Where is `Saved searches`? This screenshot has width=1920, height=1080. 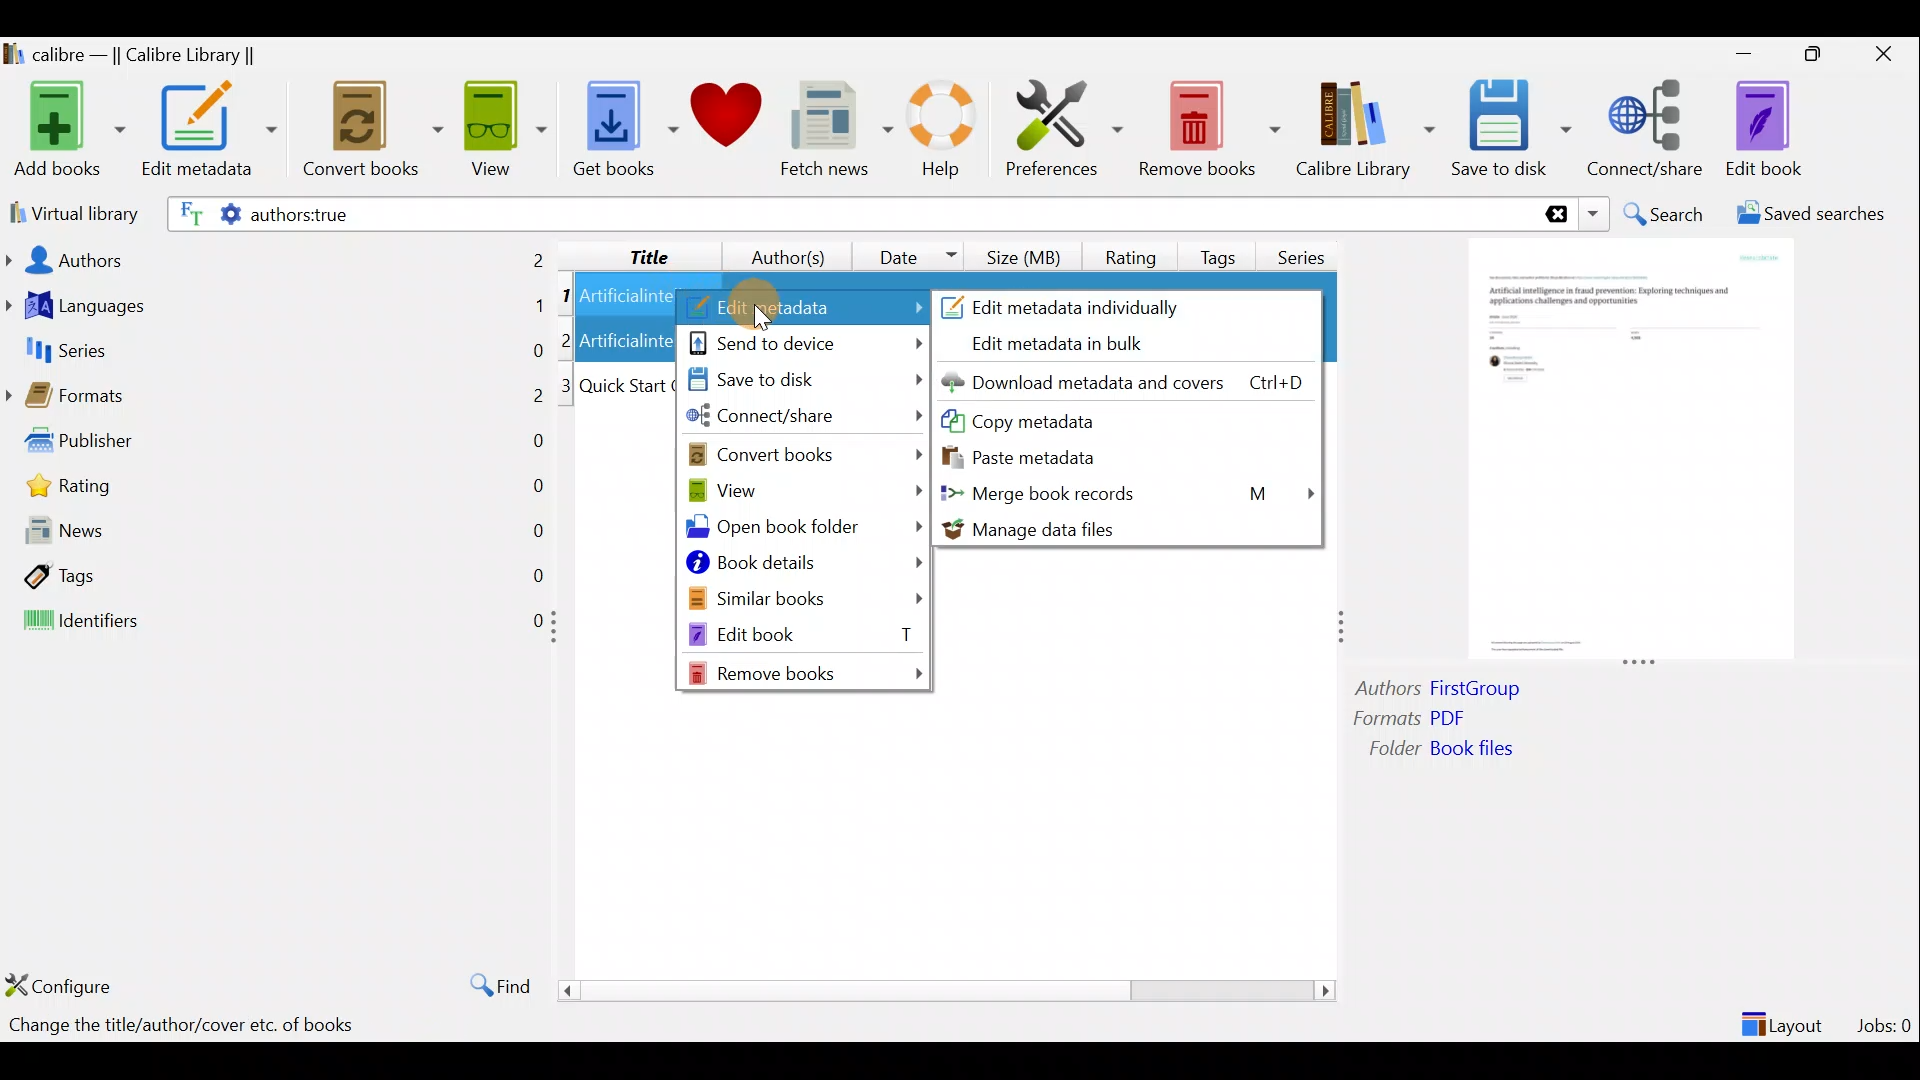 Saved searches is located at coordinates (1817, 216).